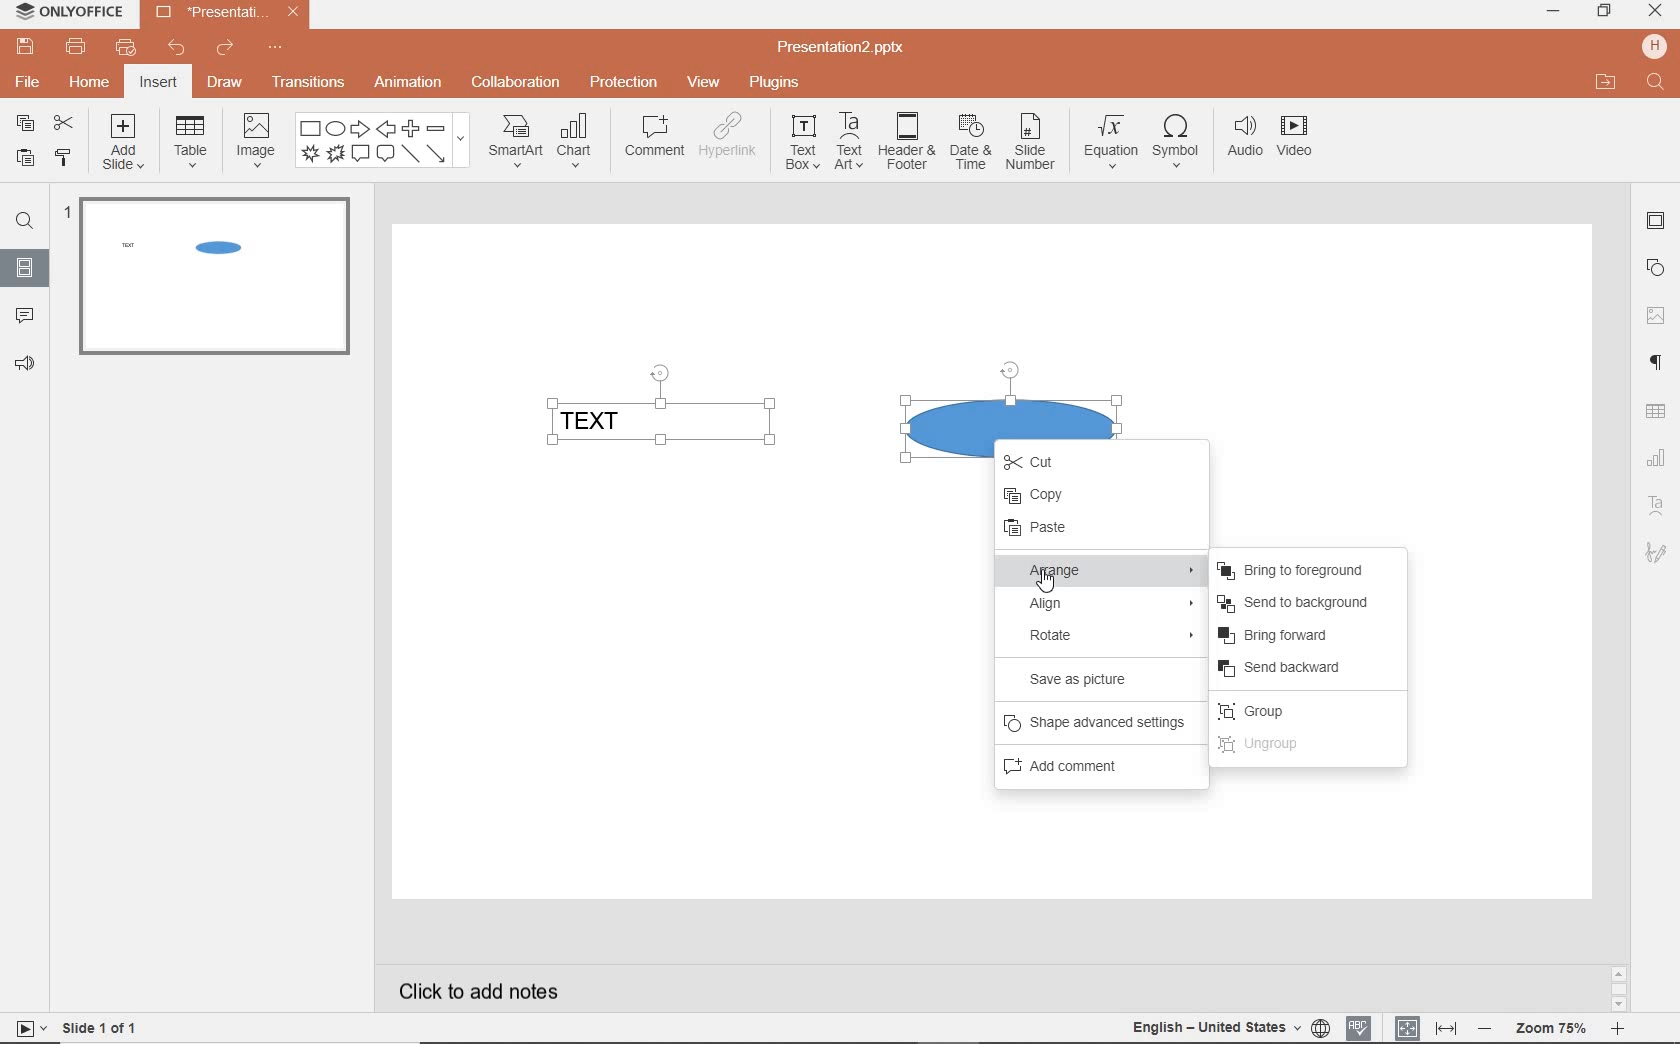 This screenshot has height=1044, width=1680. I want to click on TABLE SETTINGS, so click(1656, 412).